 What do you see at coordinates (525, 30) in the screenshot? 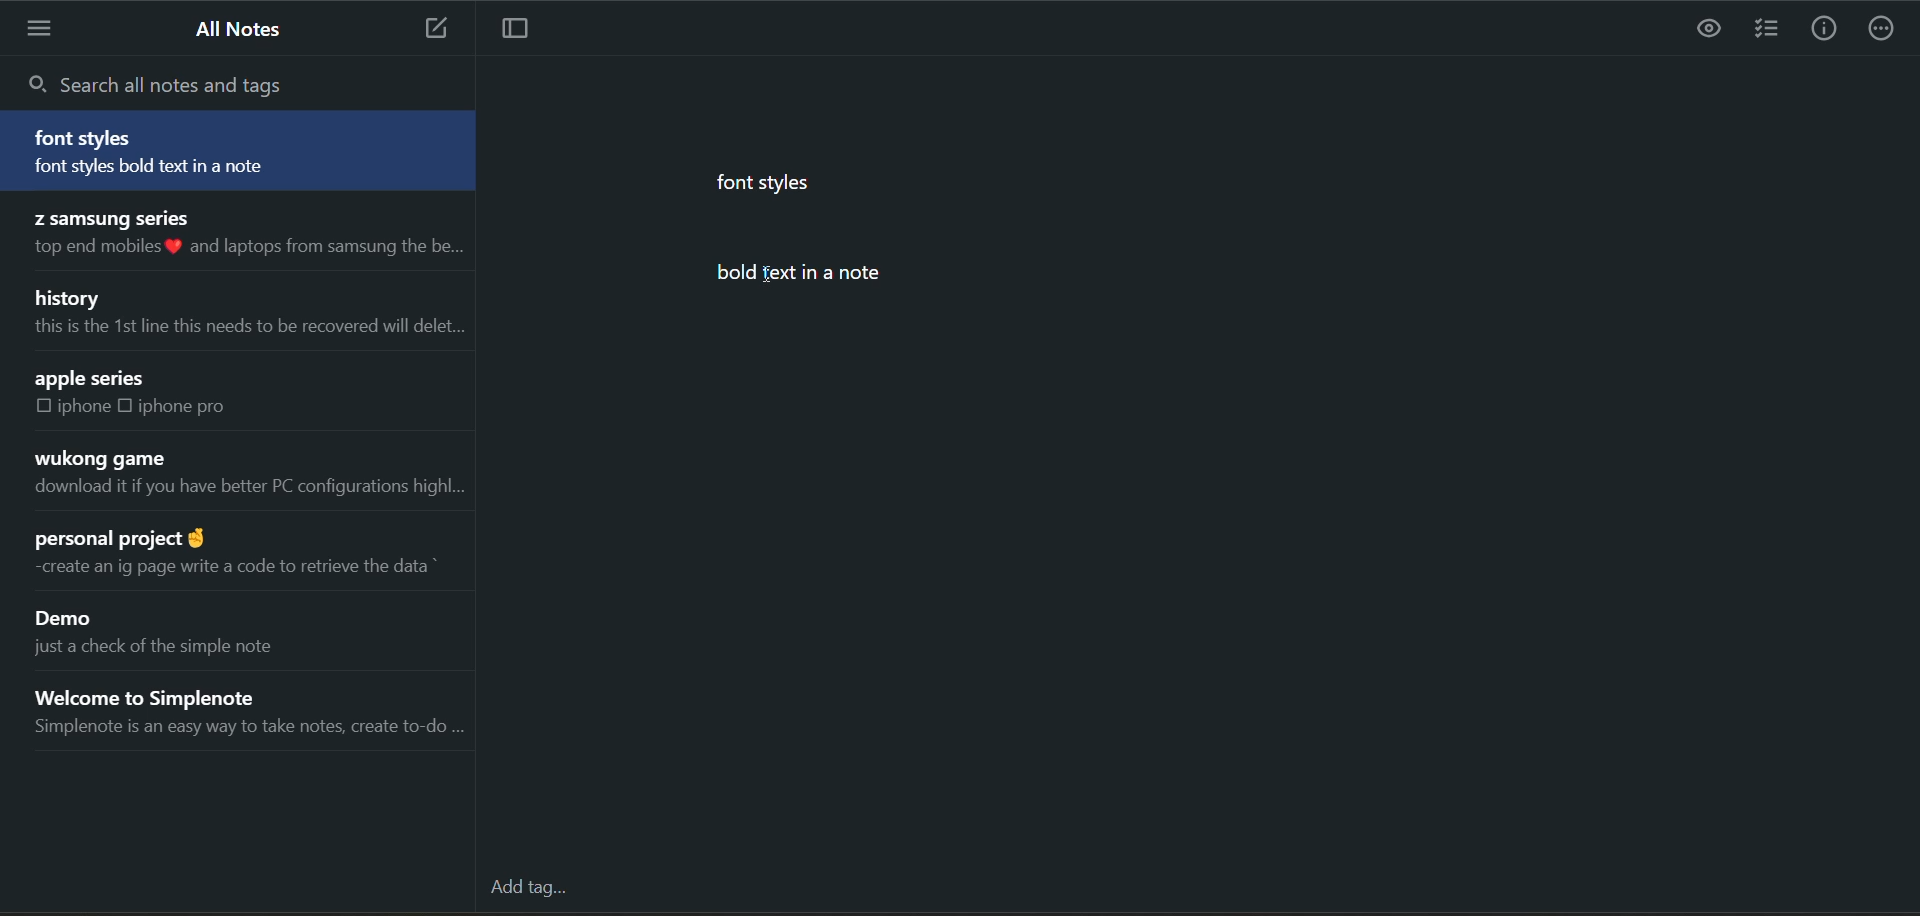
I see `toggle focus mode` at bounding box center [525, 30].